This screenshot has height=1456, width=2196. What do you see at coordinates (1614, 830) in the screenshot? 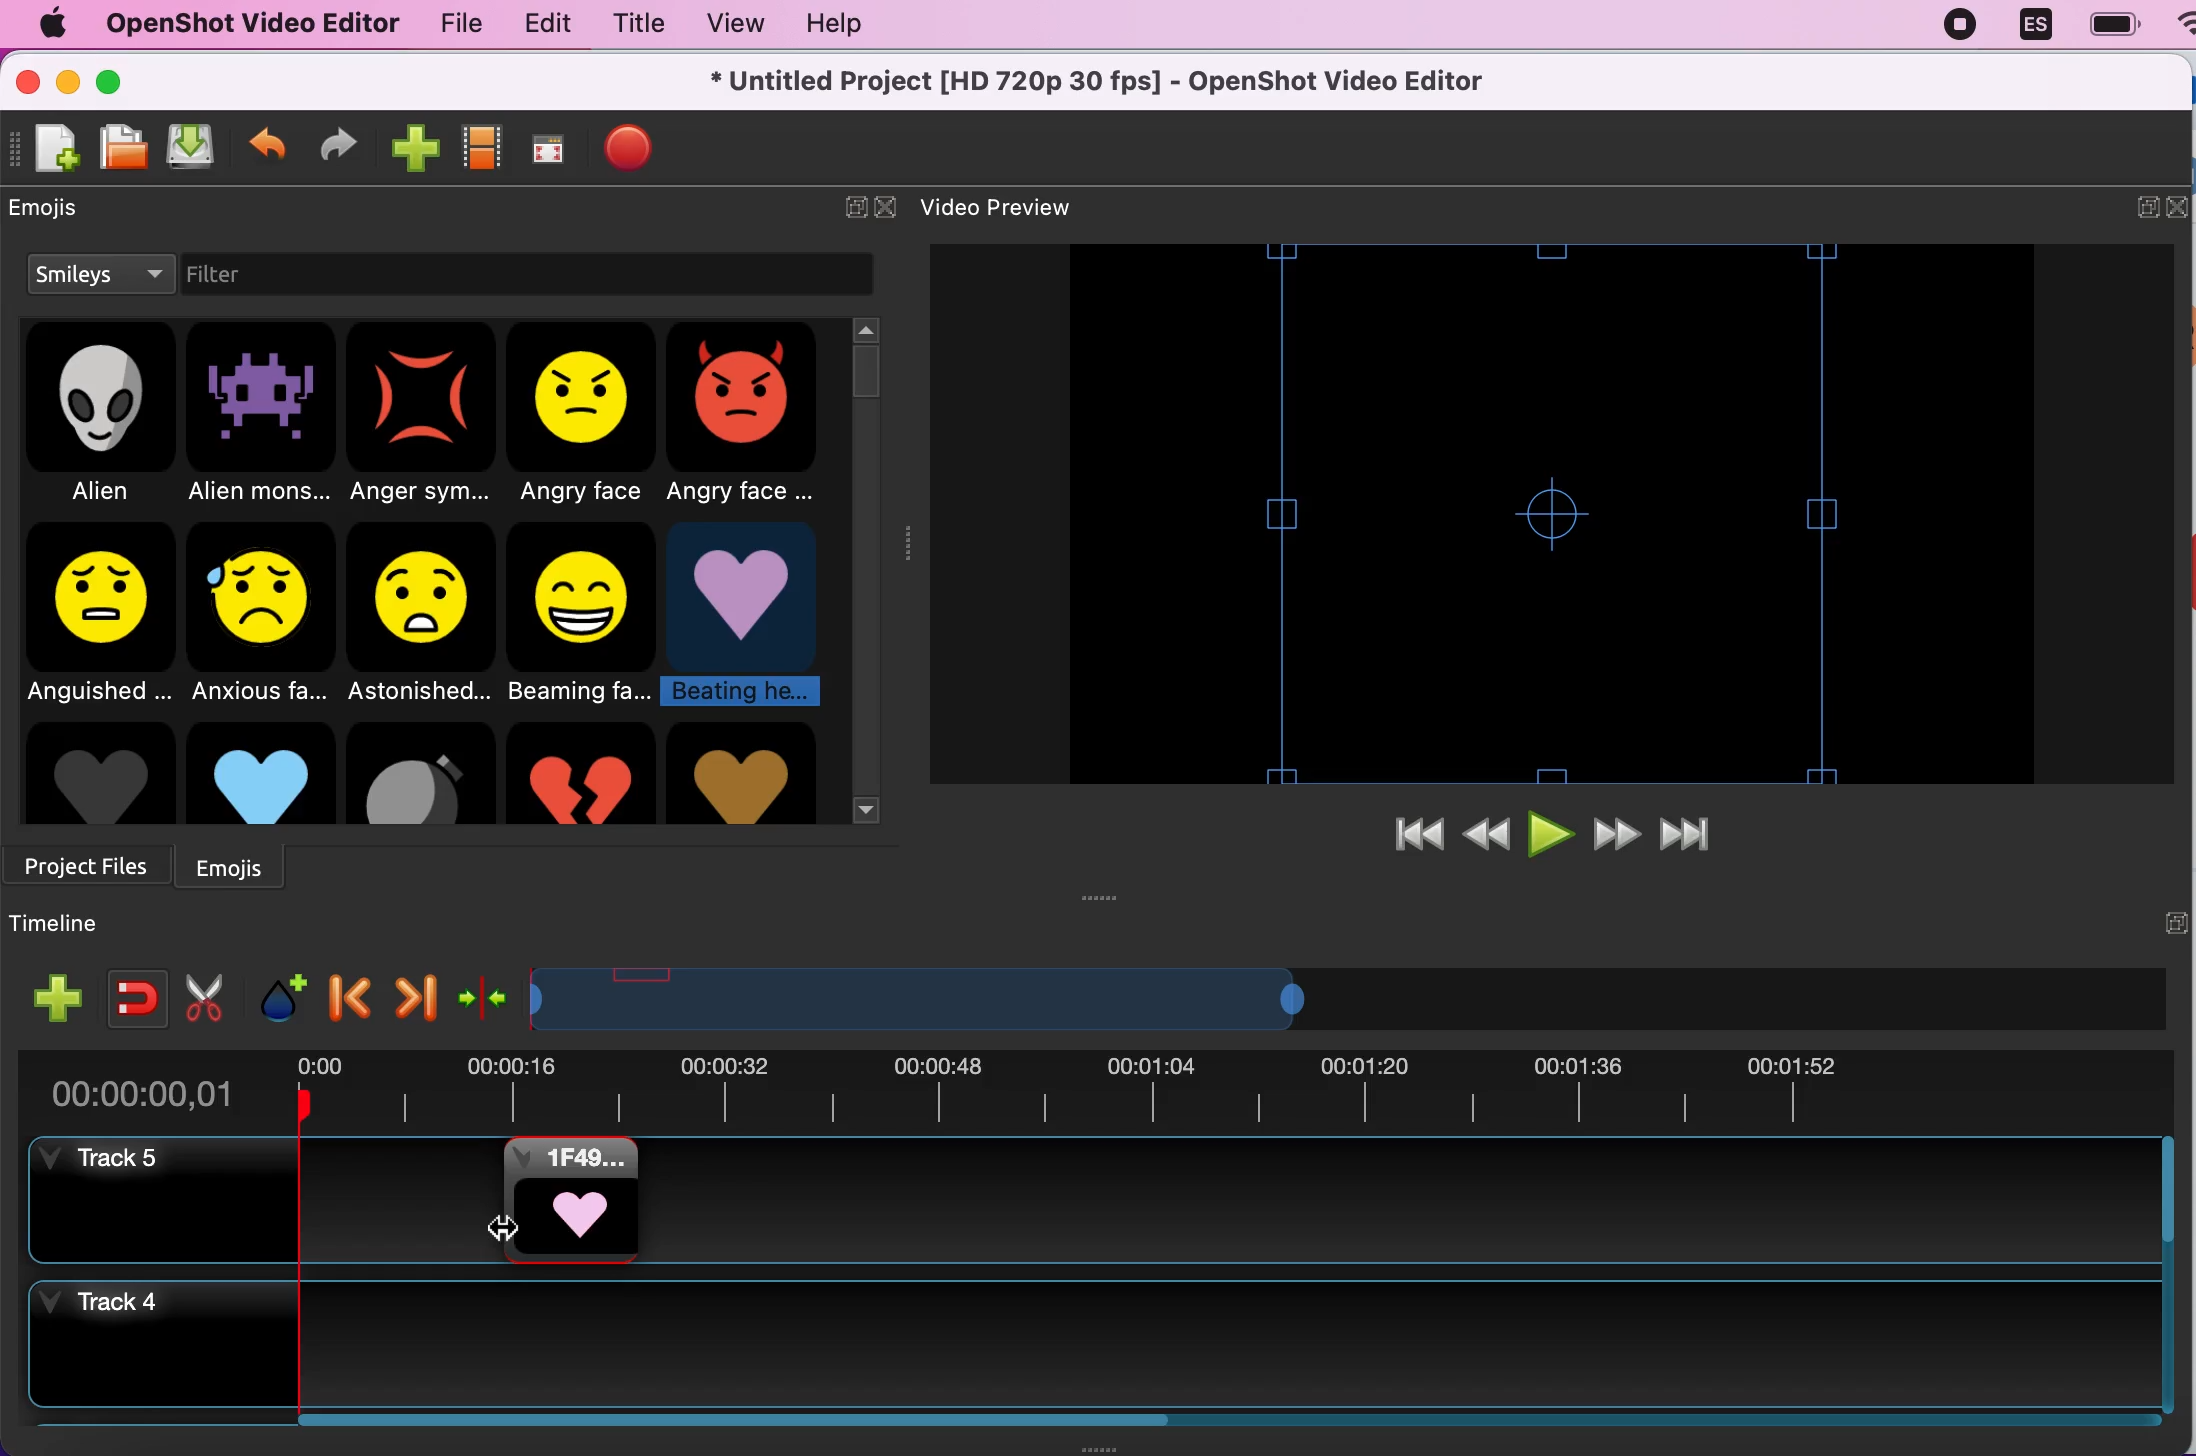
I see `fast forward` at bounding box center [1614, 830].